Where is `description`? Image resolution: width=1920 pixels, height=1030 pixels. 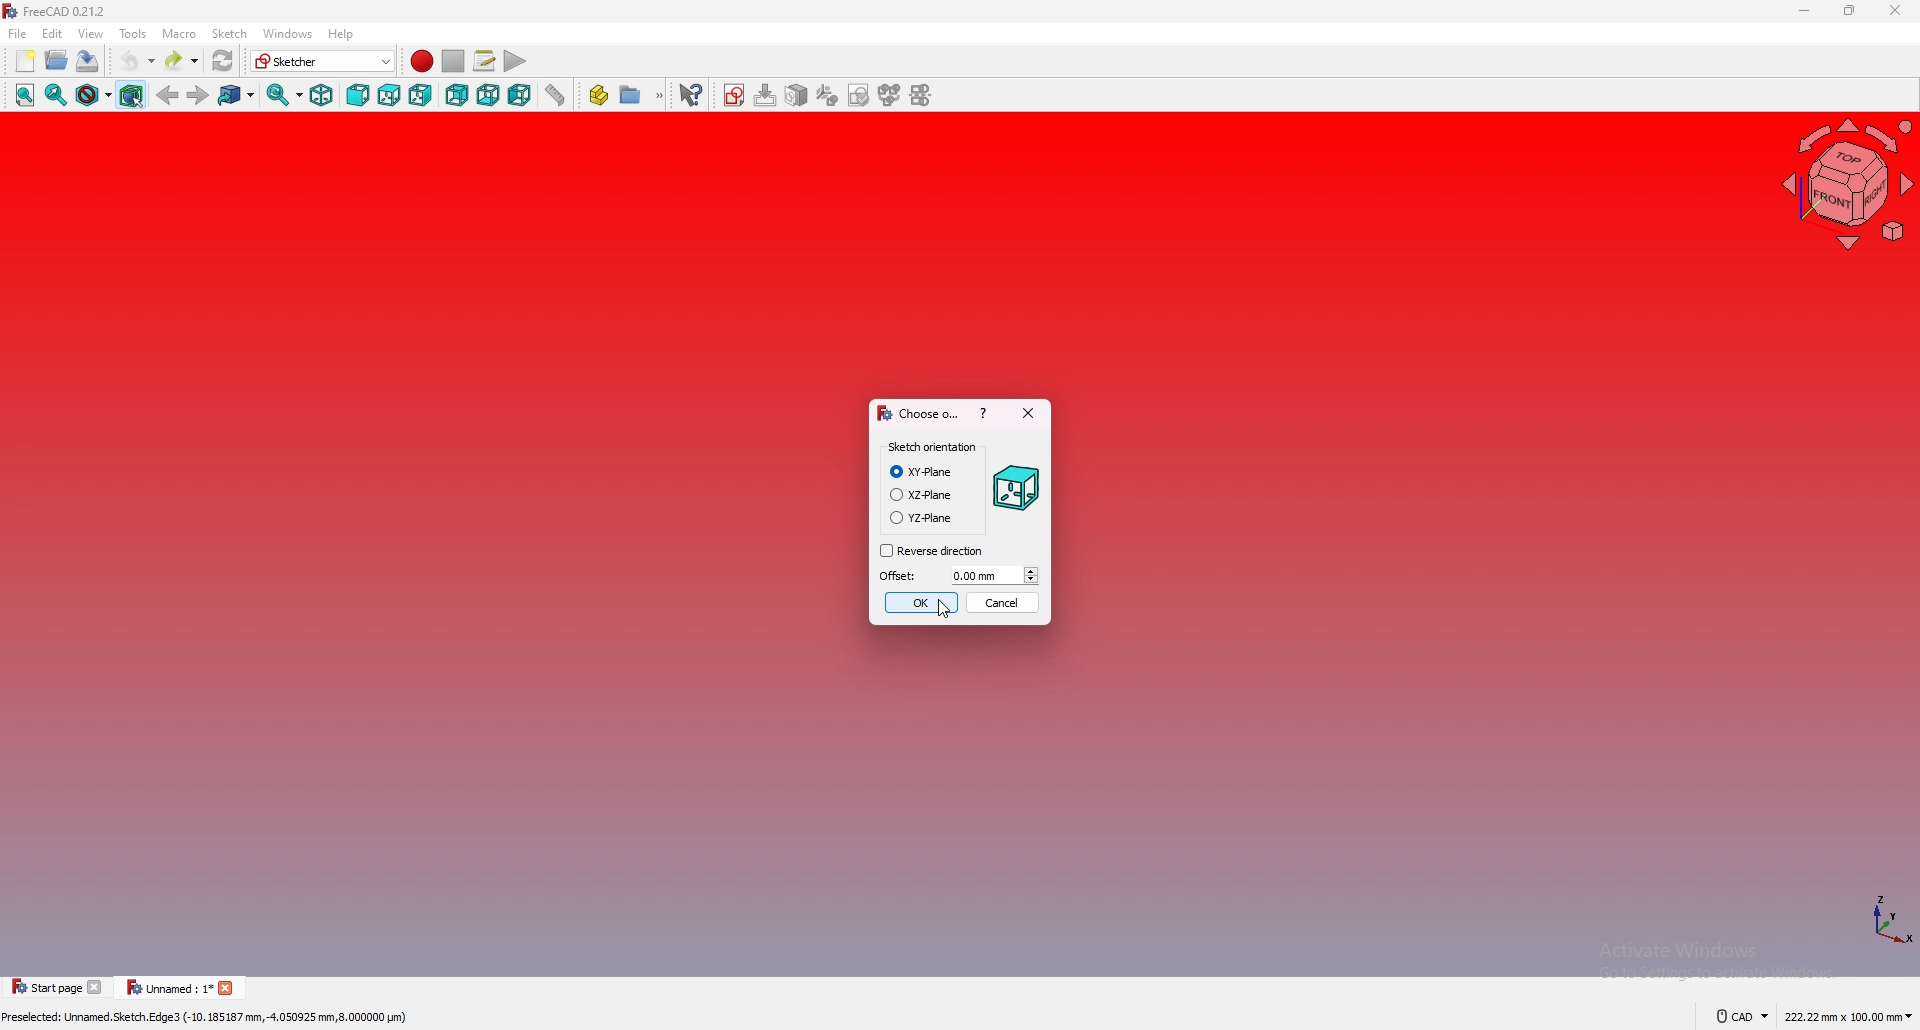
description is located at coordinates (208, 1017).